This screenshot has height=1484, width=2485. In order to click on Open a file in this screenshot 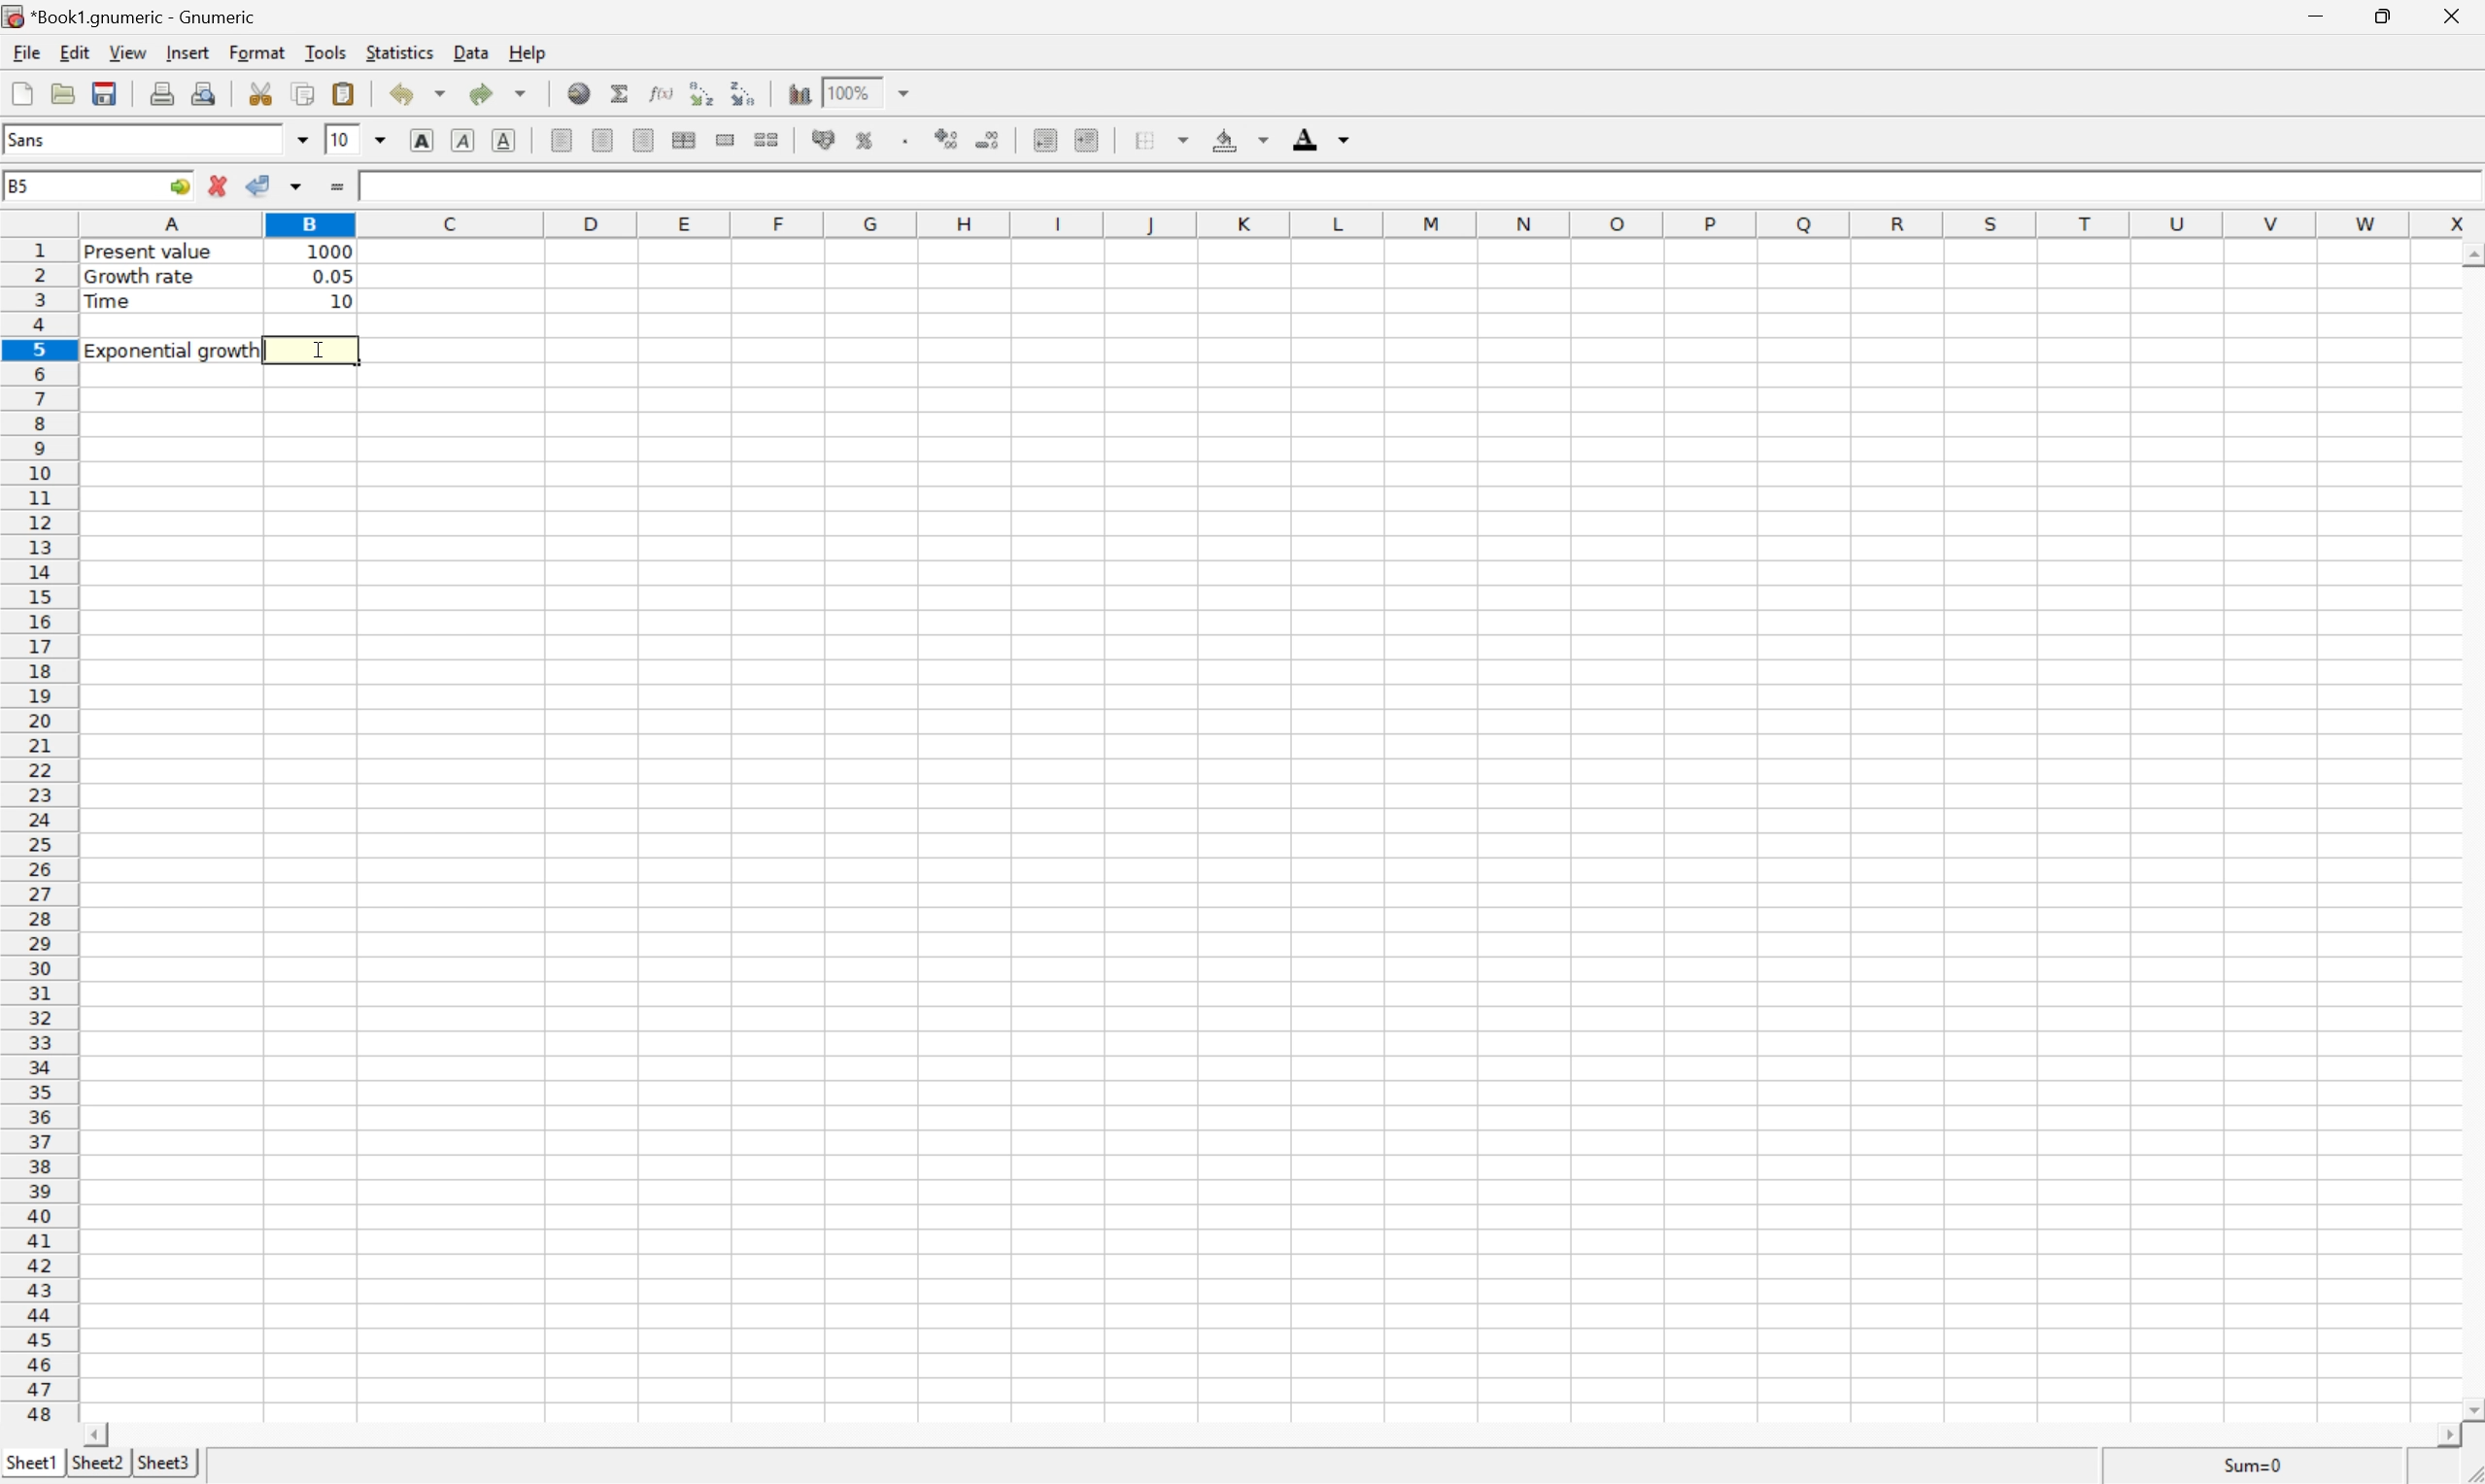, I will do `click(65, 93)`.